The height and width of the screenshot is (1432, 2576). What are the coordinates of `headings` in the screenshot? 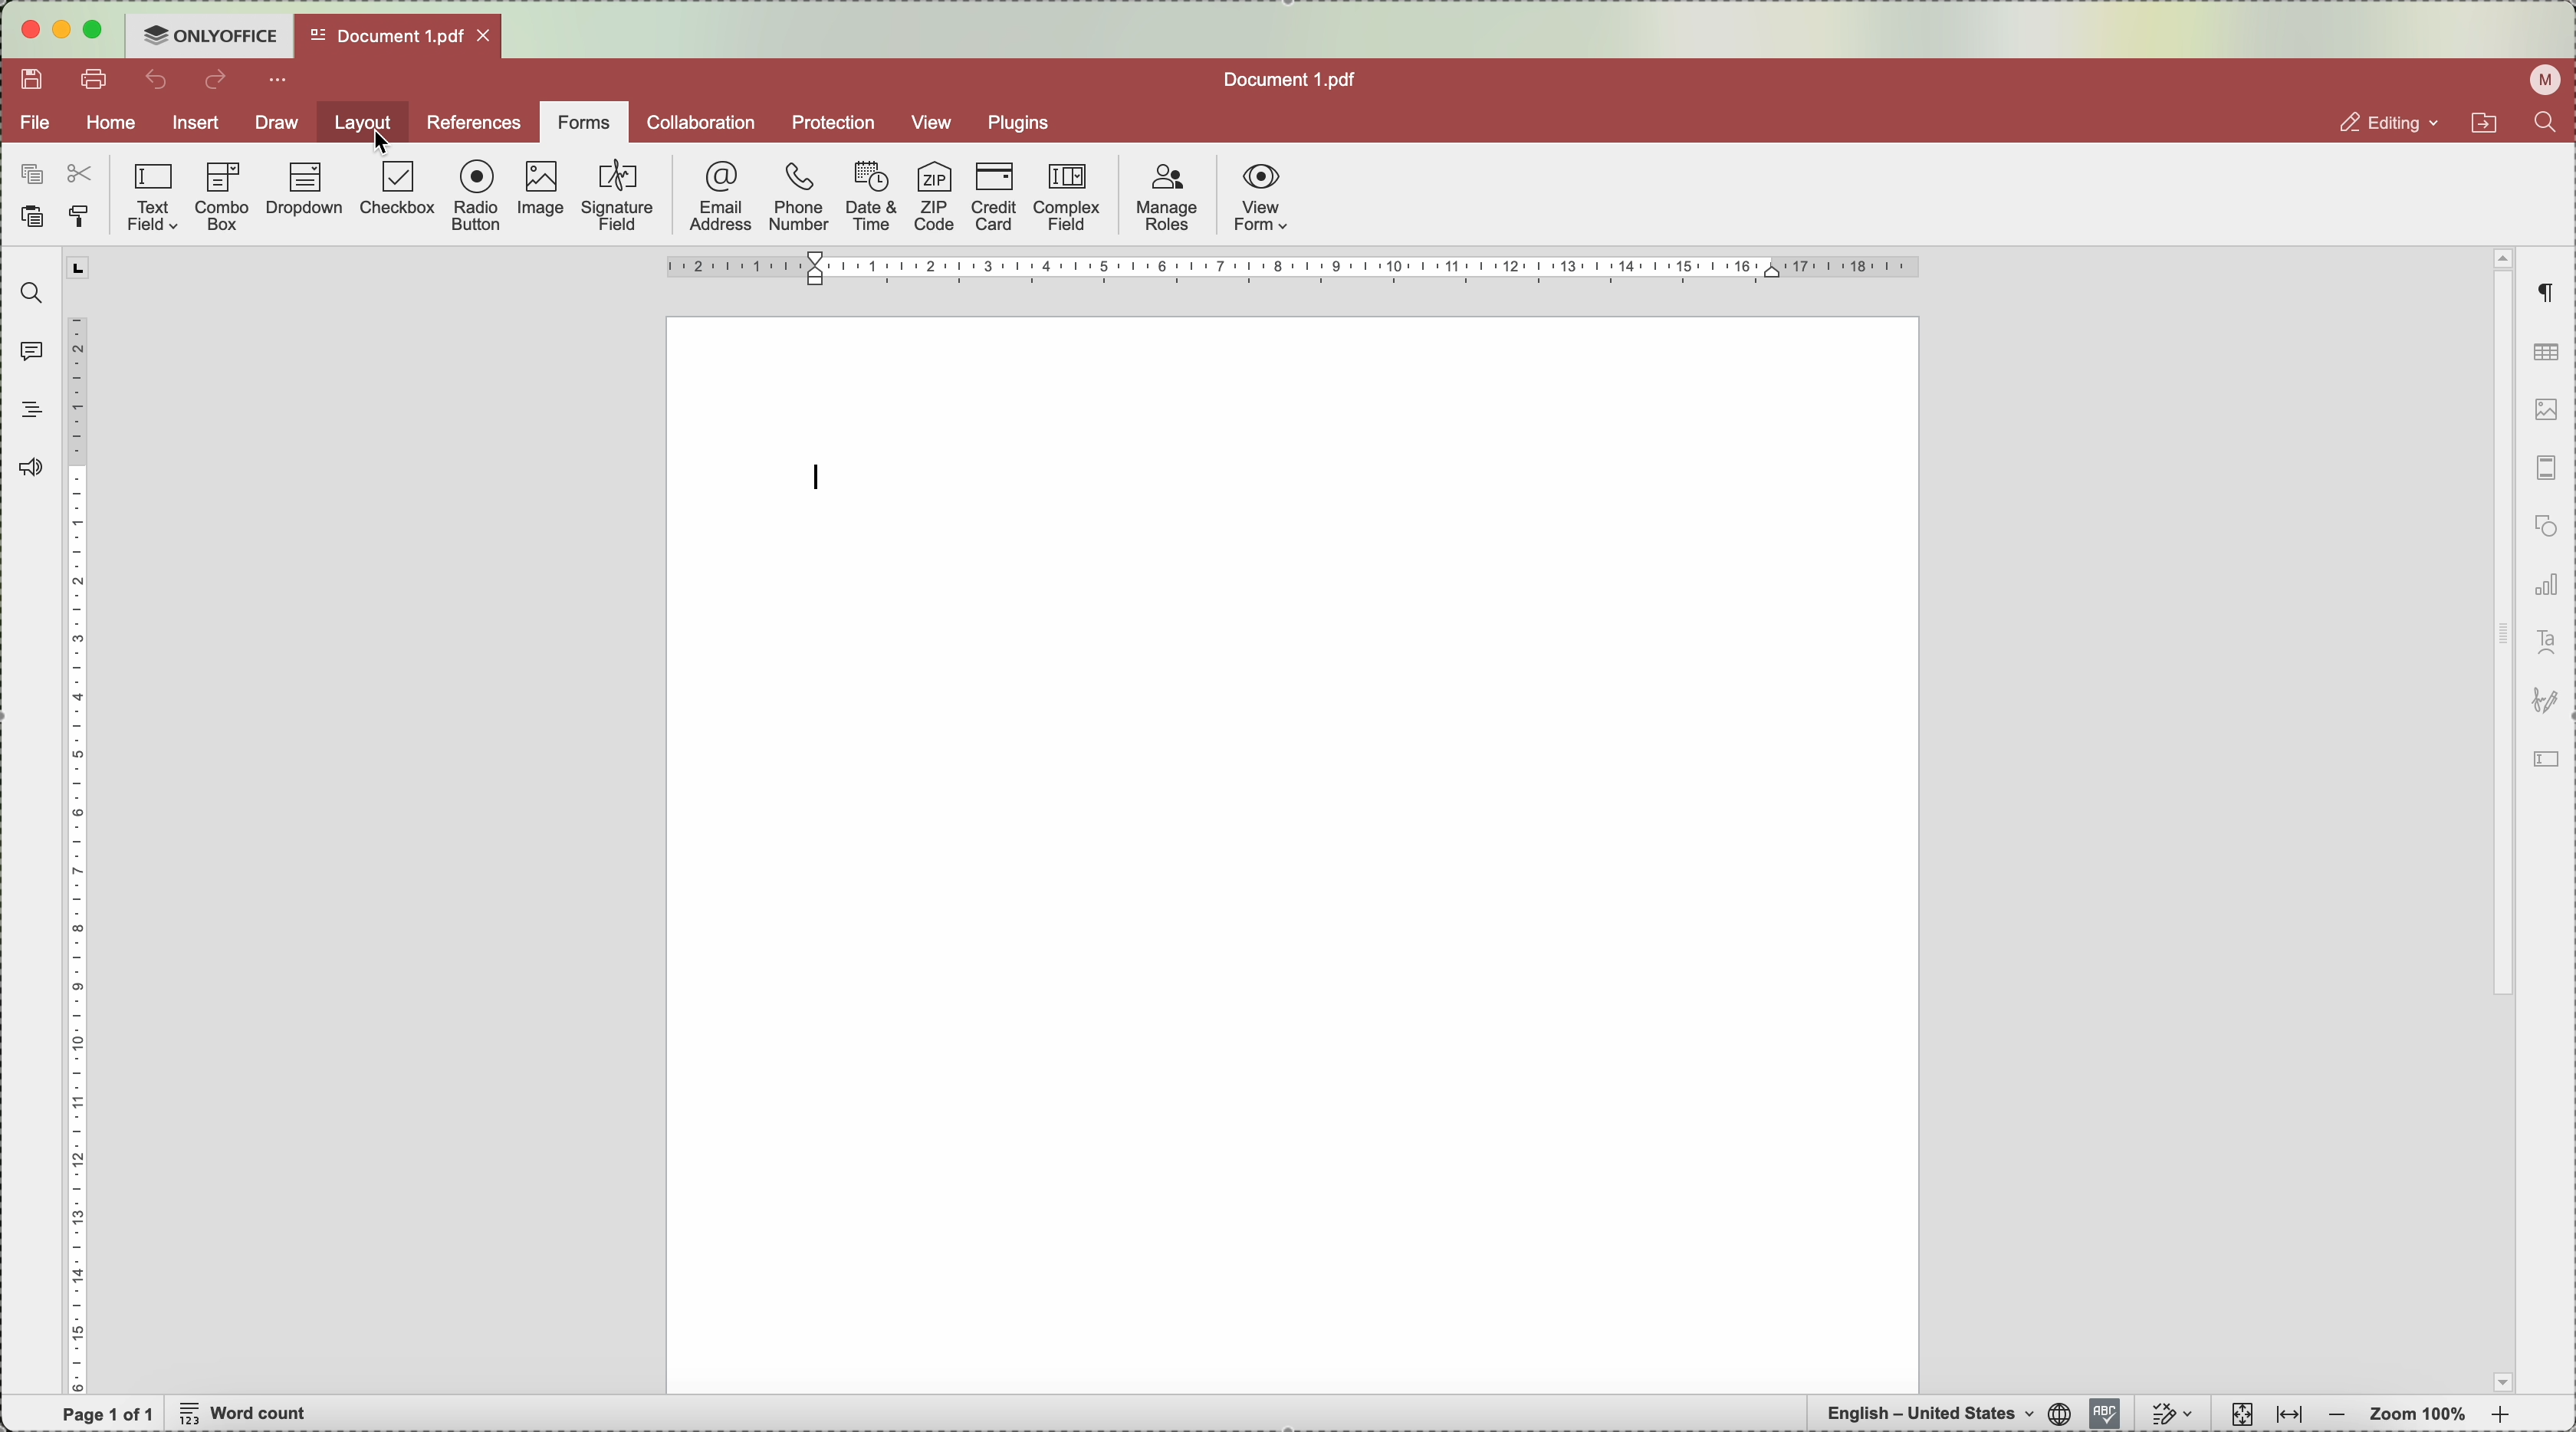 It's located at (32, 410).